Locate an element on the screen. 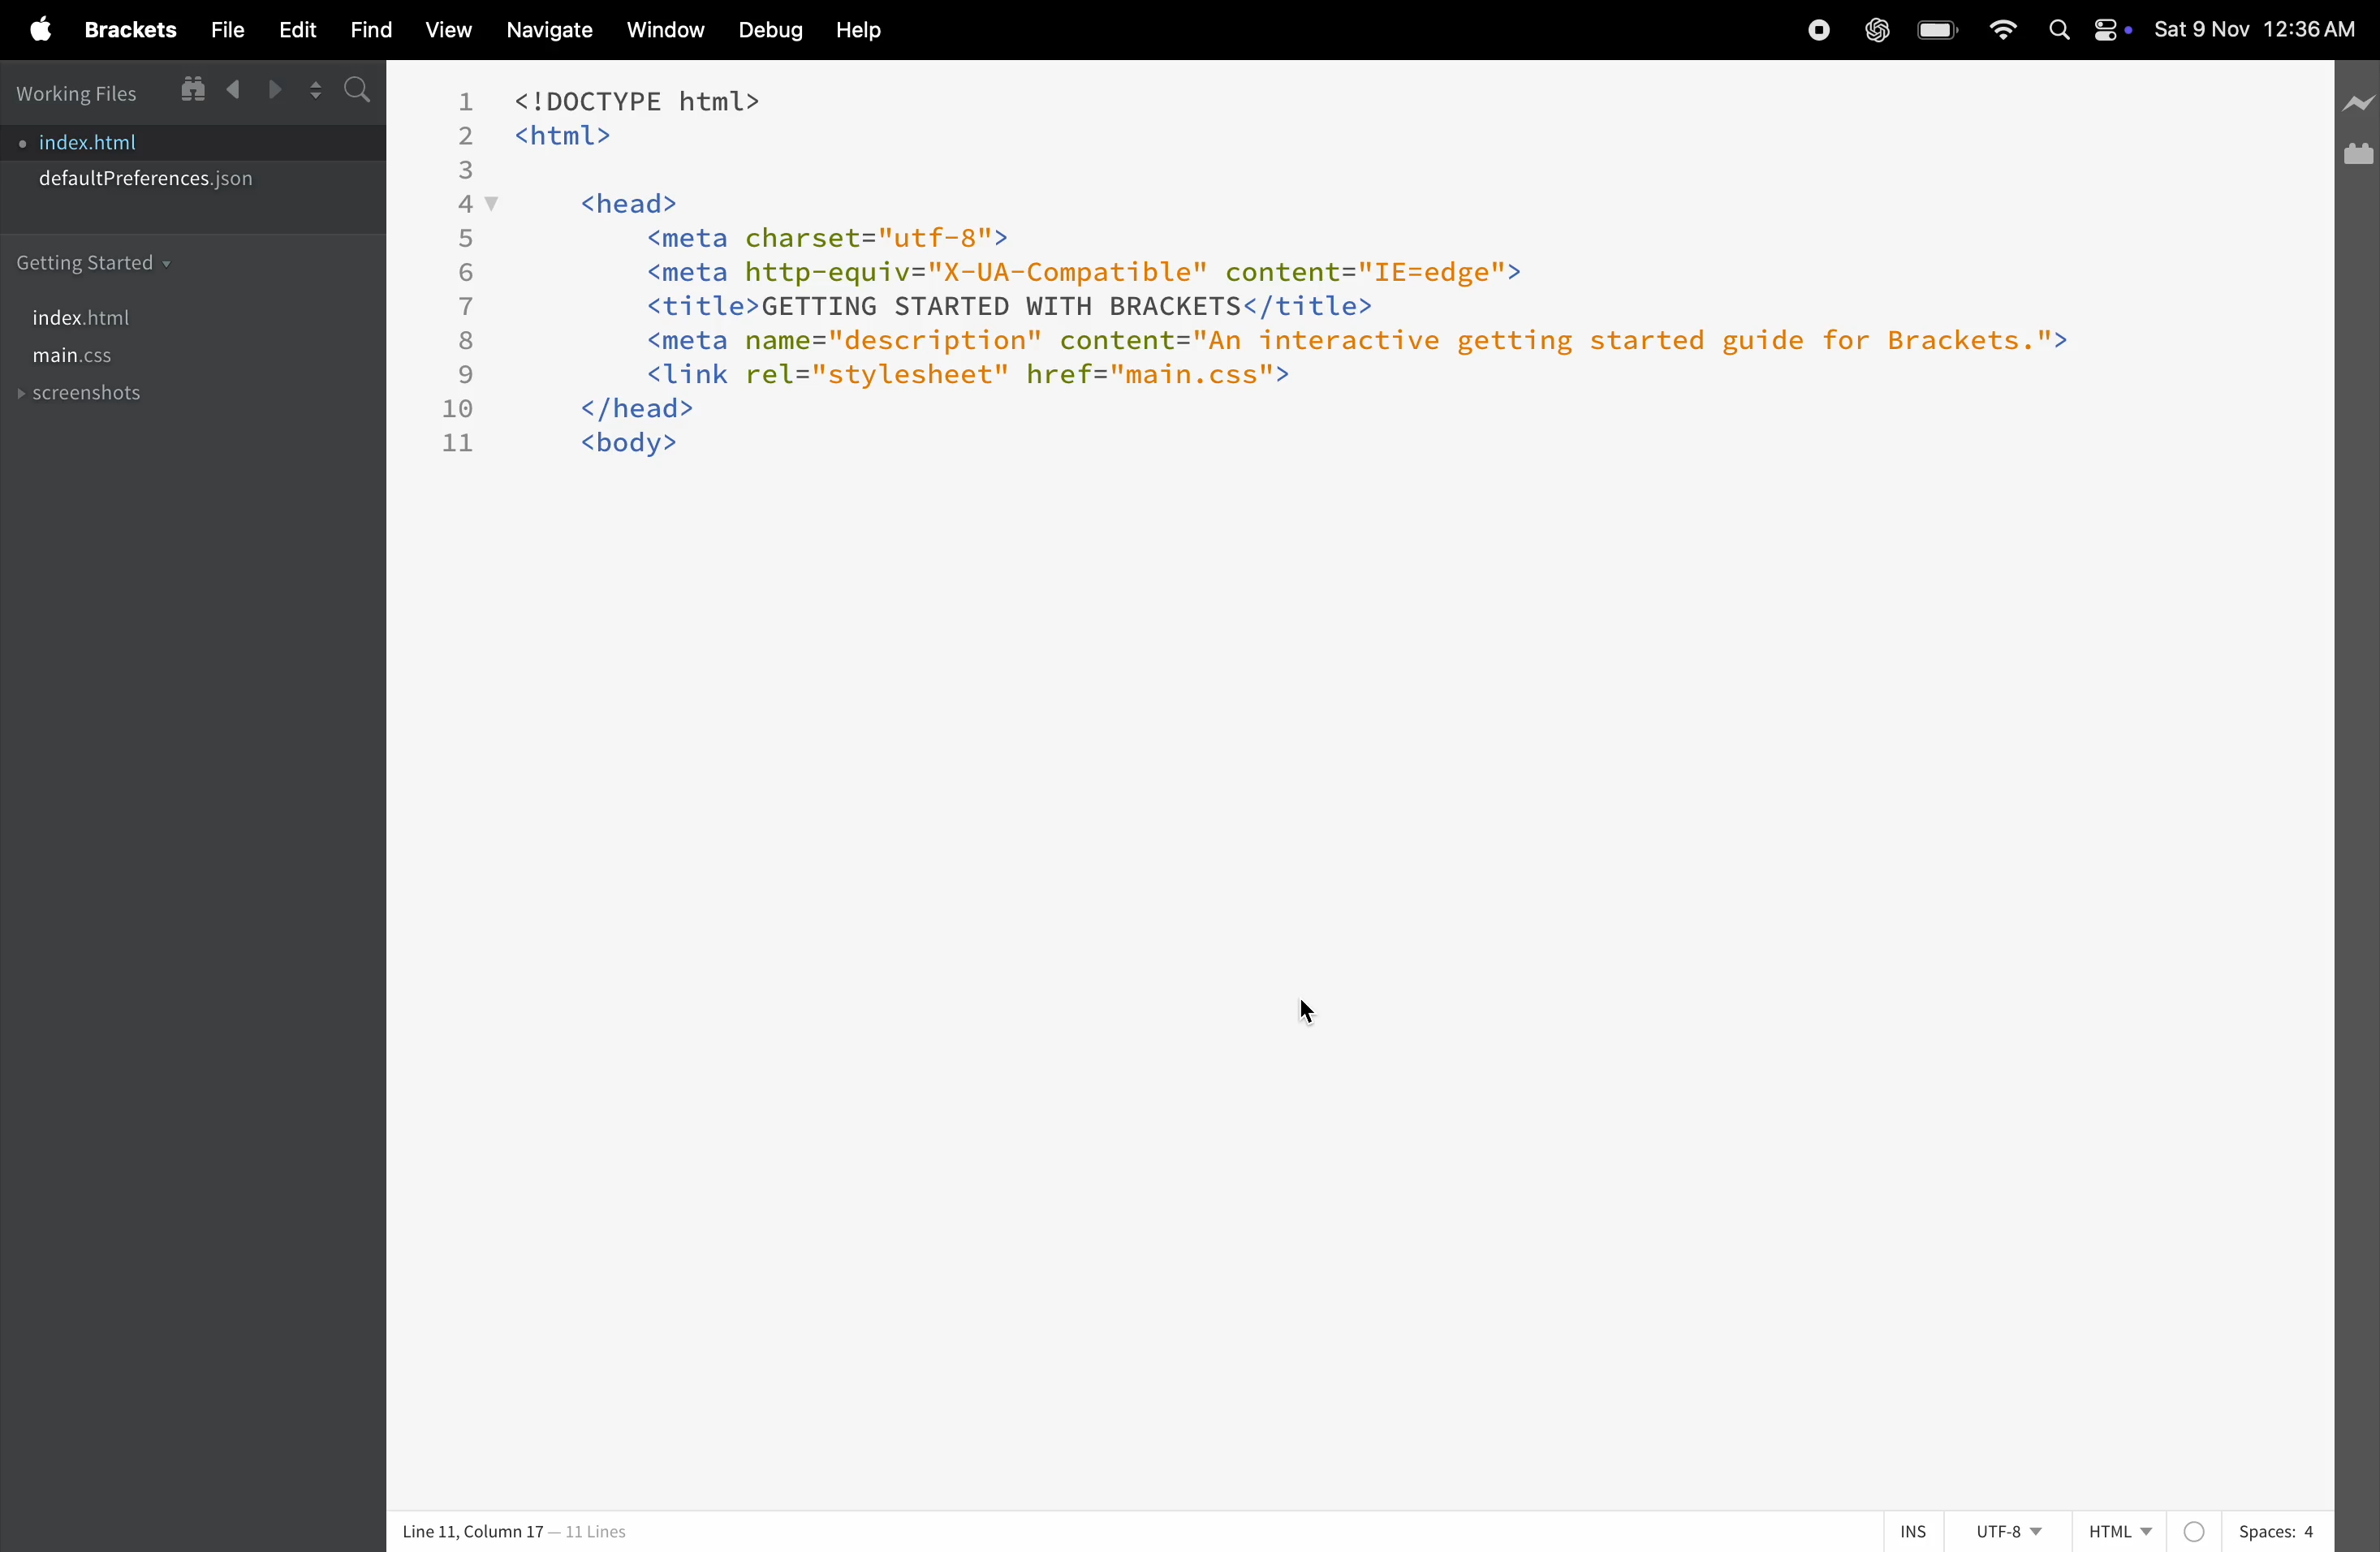 The image size is (2380, 1552). time and date is located at coordinates (2260, 28).